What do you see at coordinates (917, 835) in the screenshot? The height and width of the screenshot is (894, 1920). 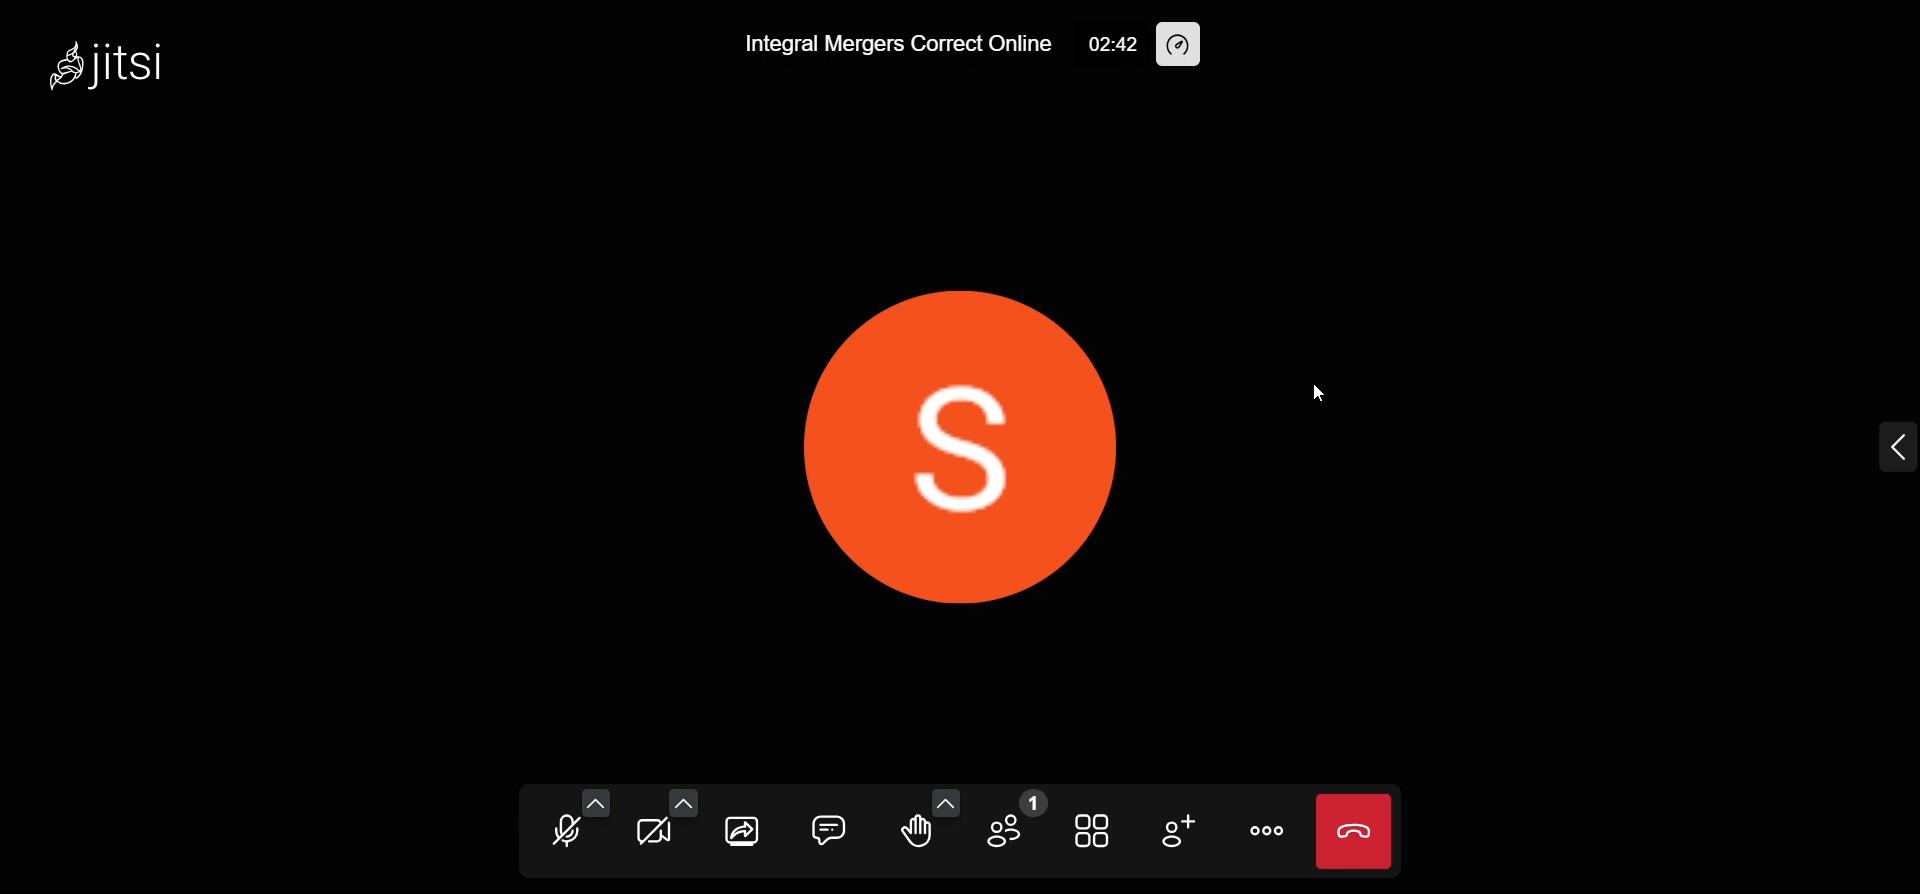 I see `raise your hand` at bounding box center [917, 835].